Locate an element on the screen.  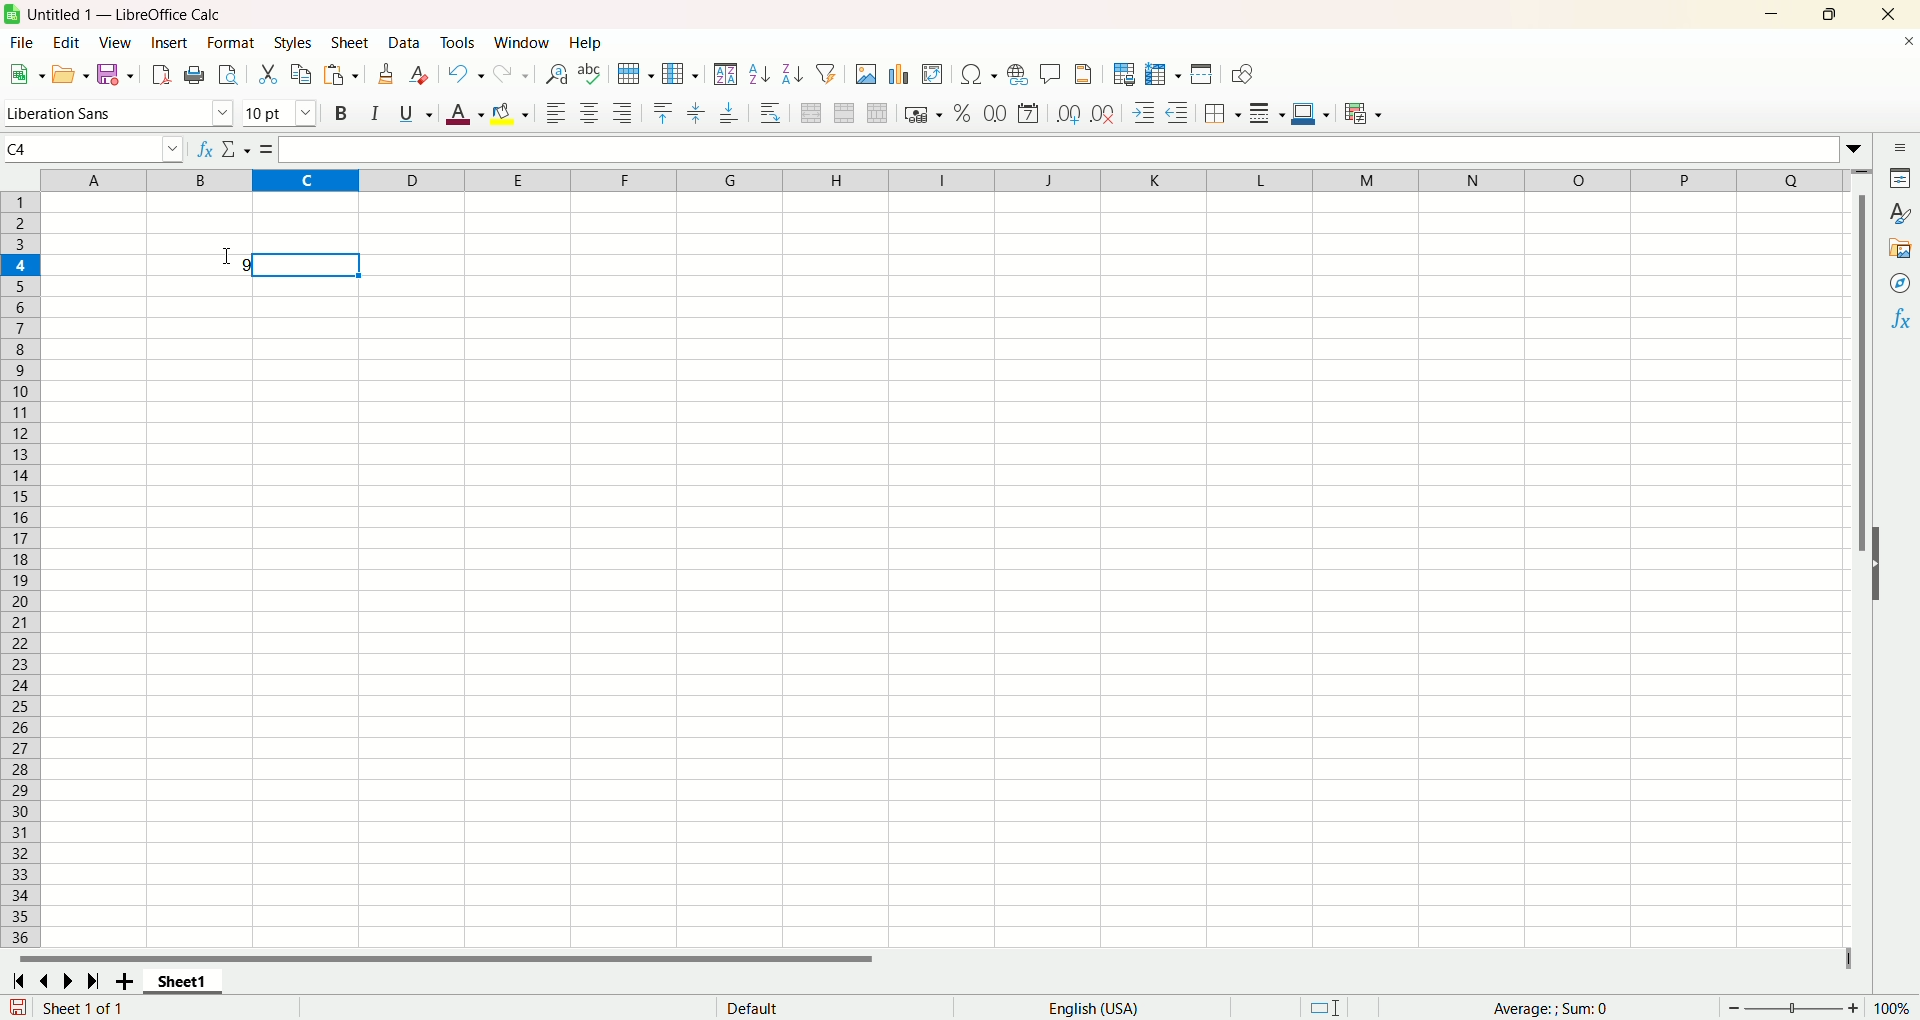
previous sheet is located at coordinates (48, 981).